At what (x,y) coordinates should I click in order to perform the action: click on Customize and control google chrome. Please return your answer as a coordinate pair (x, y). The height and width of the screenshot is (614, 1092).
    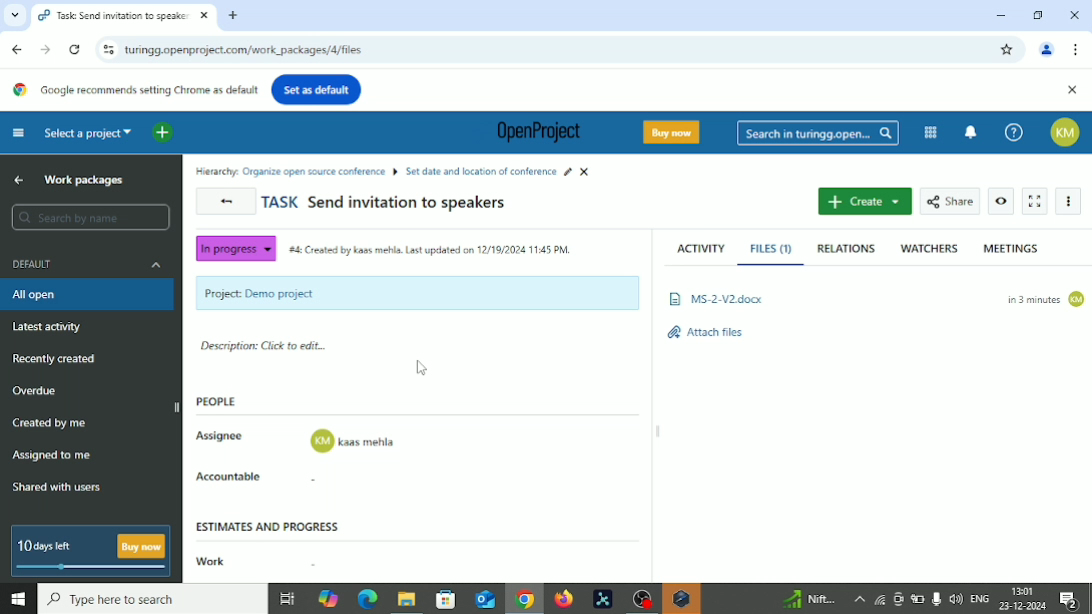
    Looking at the image, I should click on (1078, 49).